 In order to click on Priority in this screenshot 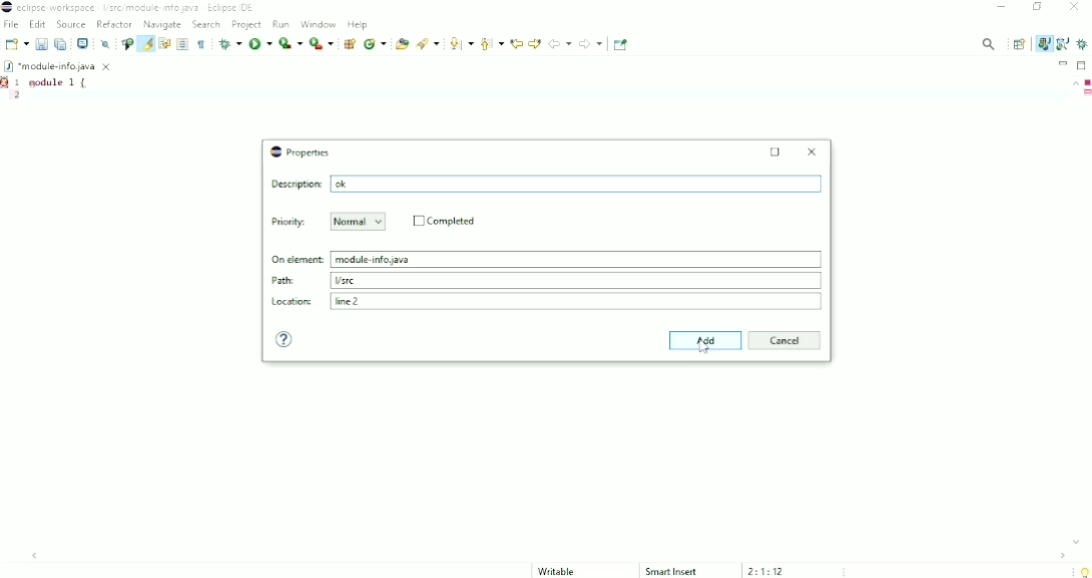, I will do `click(289, 222)`.